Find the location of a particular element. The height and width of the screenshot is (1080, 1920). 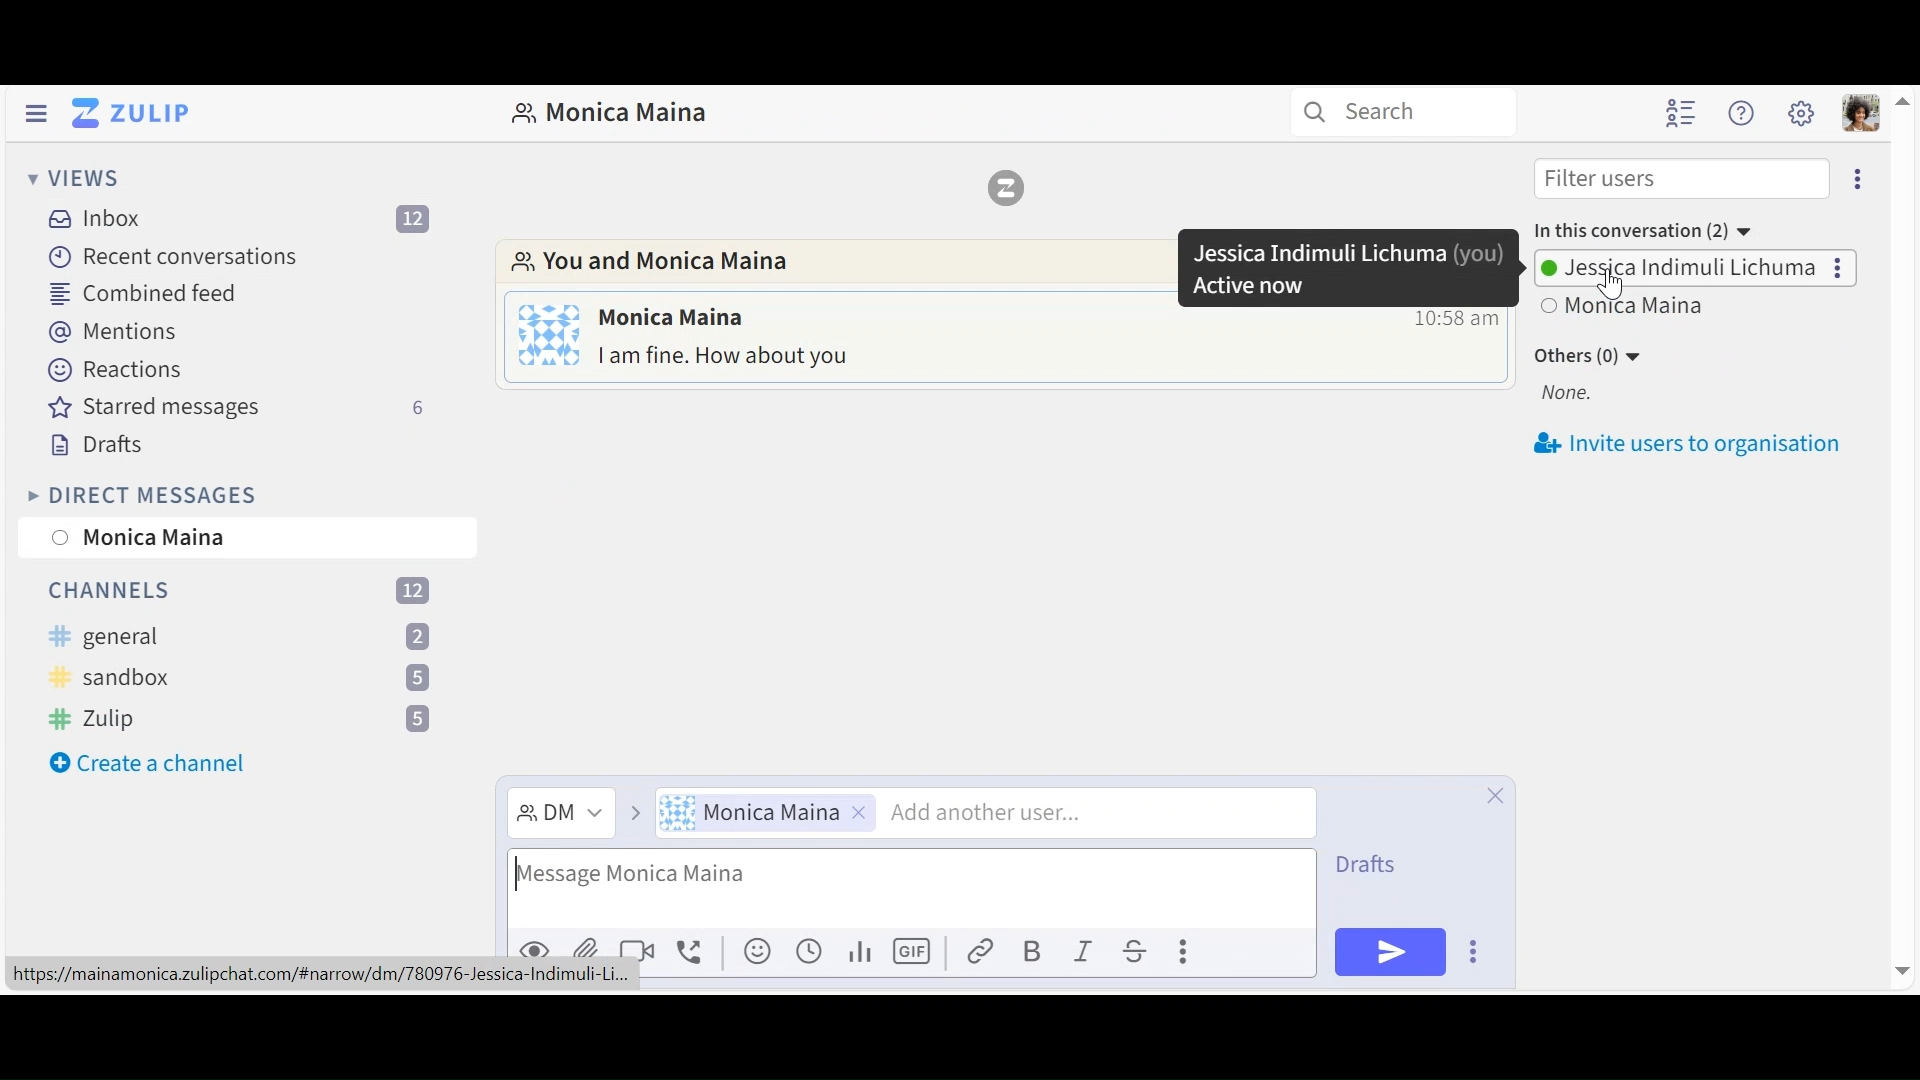

Drafts is located at coordinates (98, 444).